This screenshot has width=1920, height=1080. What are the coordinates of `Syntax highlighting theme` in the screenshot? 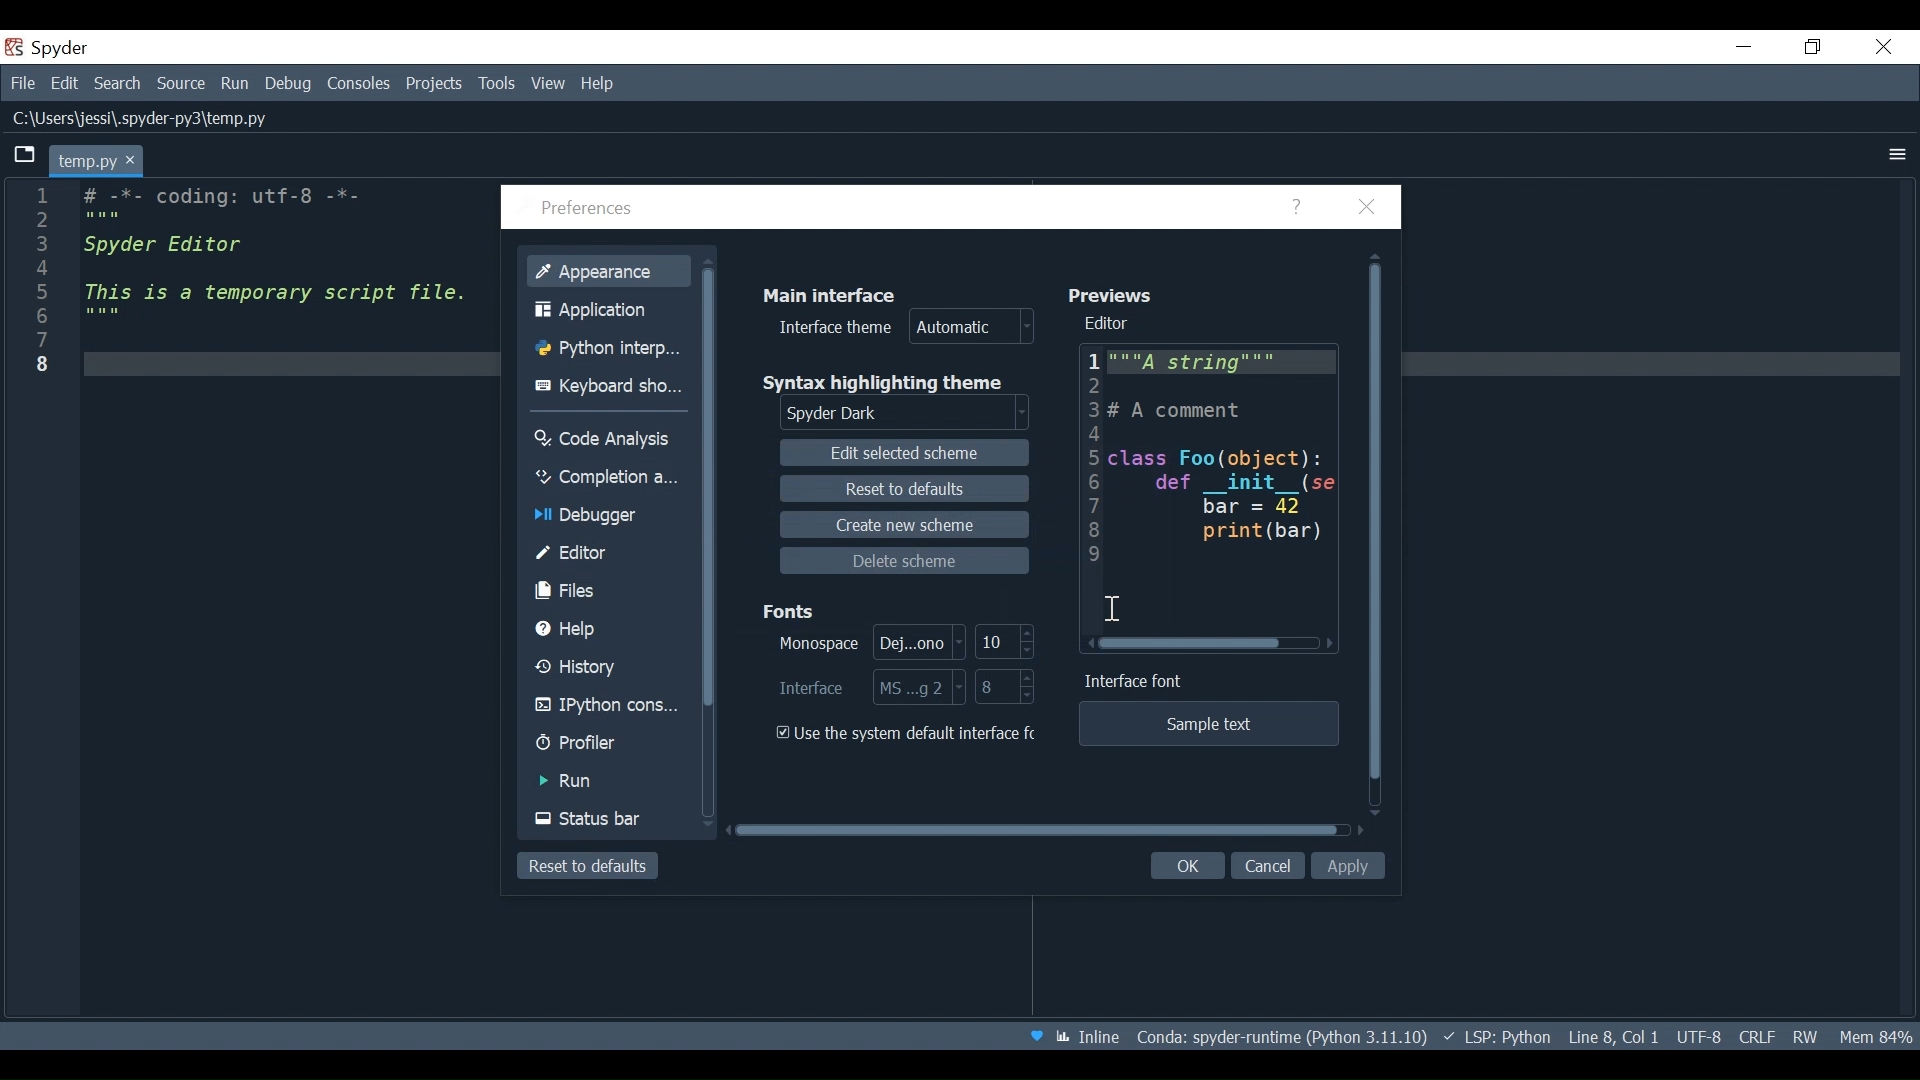 It's located at (896, 382).